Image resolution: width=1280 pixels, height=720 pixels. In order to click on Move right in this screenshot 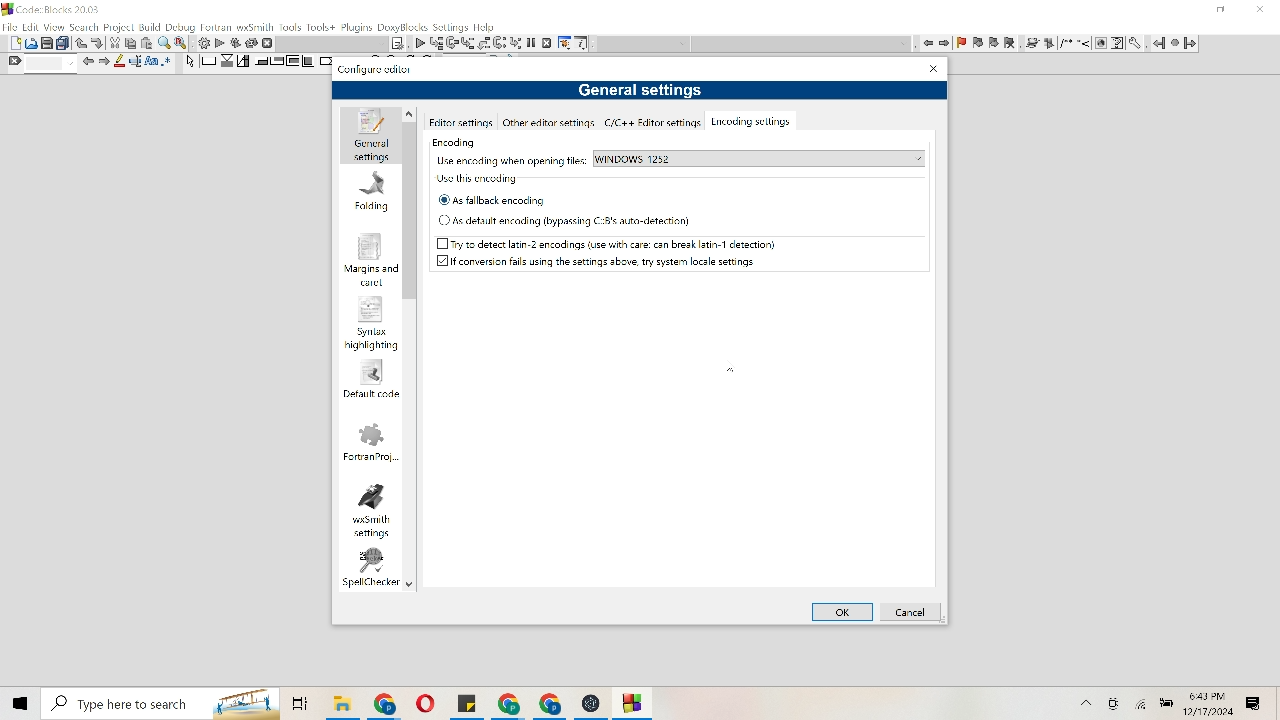, I will do `click(105, 61)`.